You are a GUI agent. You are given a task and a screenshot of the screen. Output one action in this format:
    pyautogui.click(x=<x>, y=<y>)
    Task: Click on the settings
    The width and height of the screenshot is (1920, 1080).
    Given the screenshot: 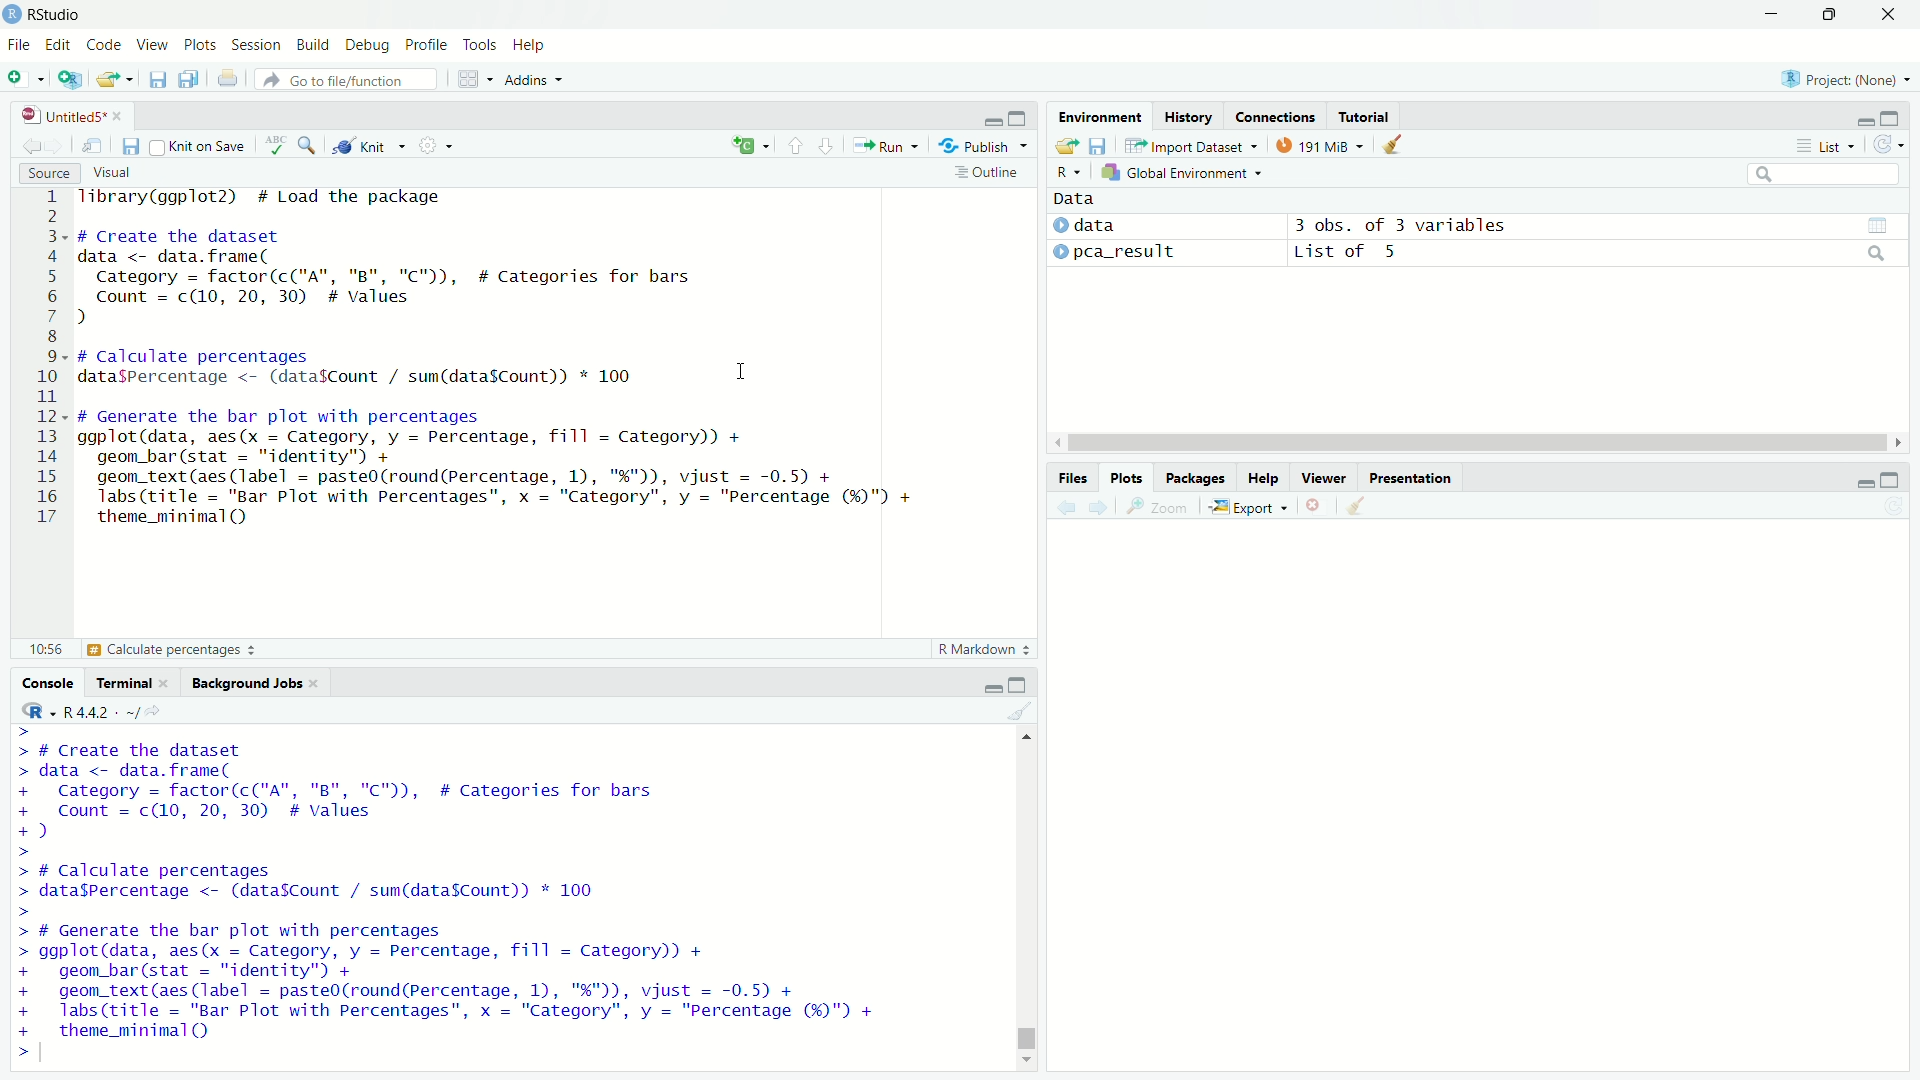 What is the action you would take?
    pyautogui.click(x=429, y=144)
    